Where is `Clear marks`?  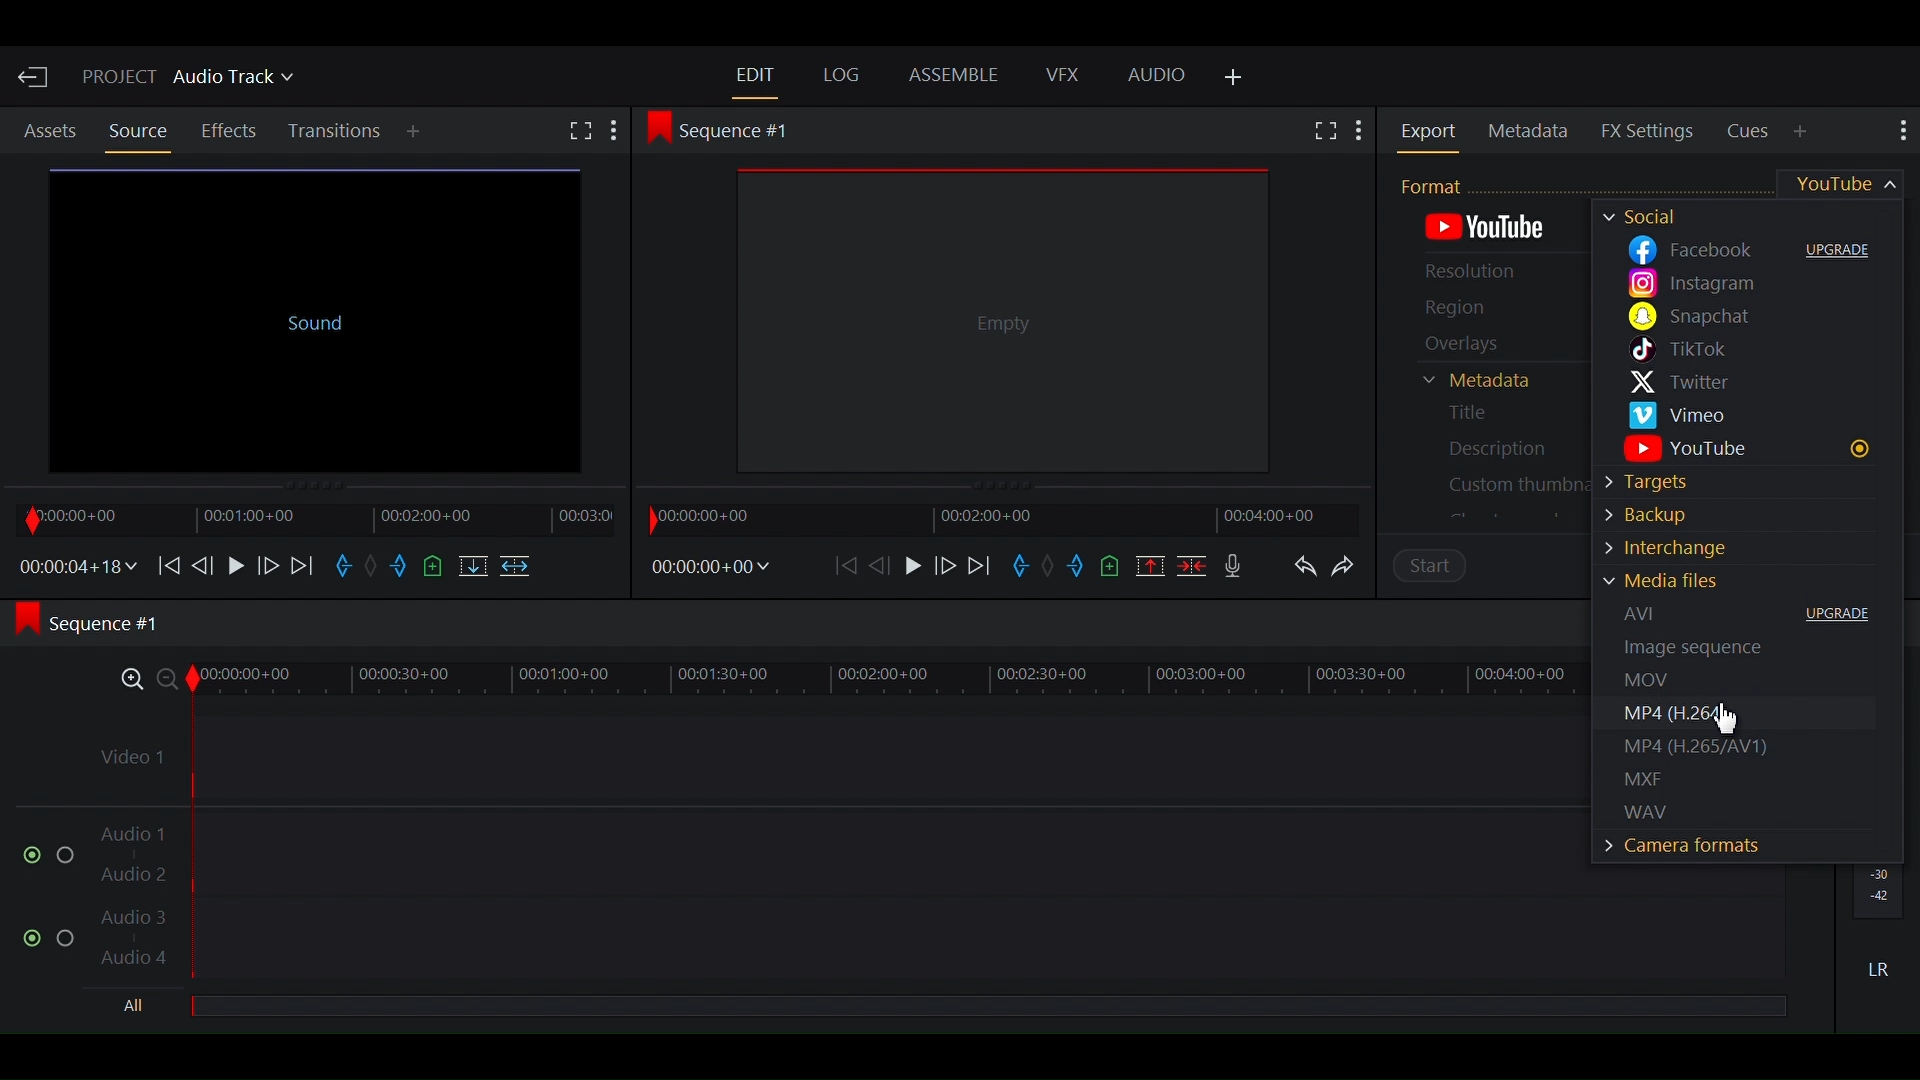
Clear marks is located at coordinates (1051, 568).